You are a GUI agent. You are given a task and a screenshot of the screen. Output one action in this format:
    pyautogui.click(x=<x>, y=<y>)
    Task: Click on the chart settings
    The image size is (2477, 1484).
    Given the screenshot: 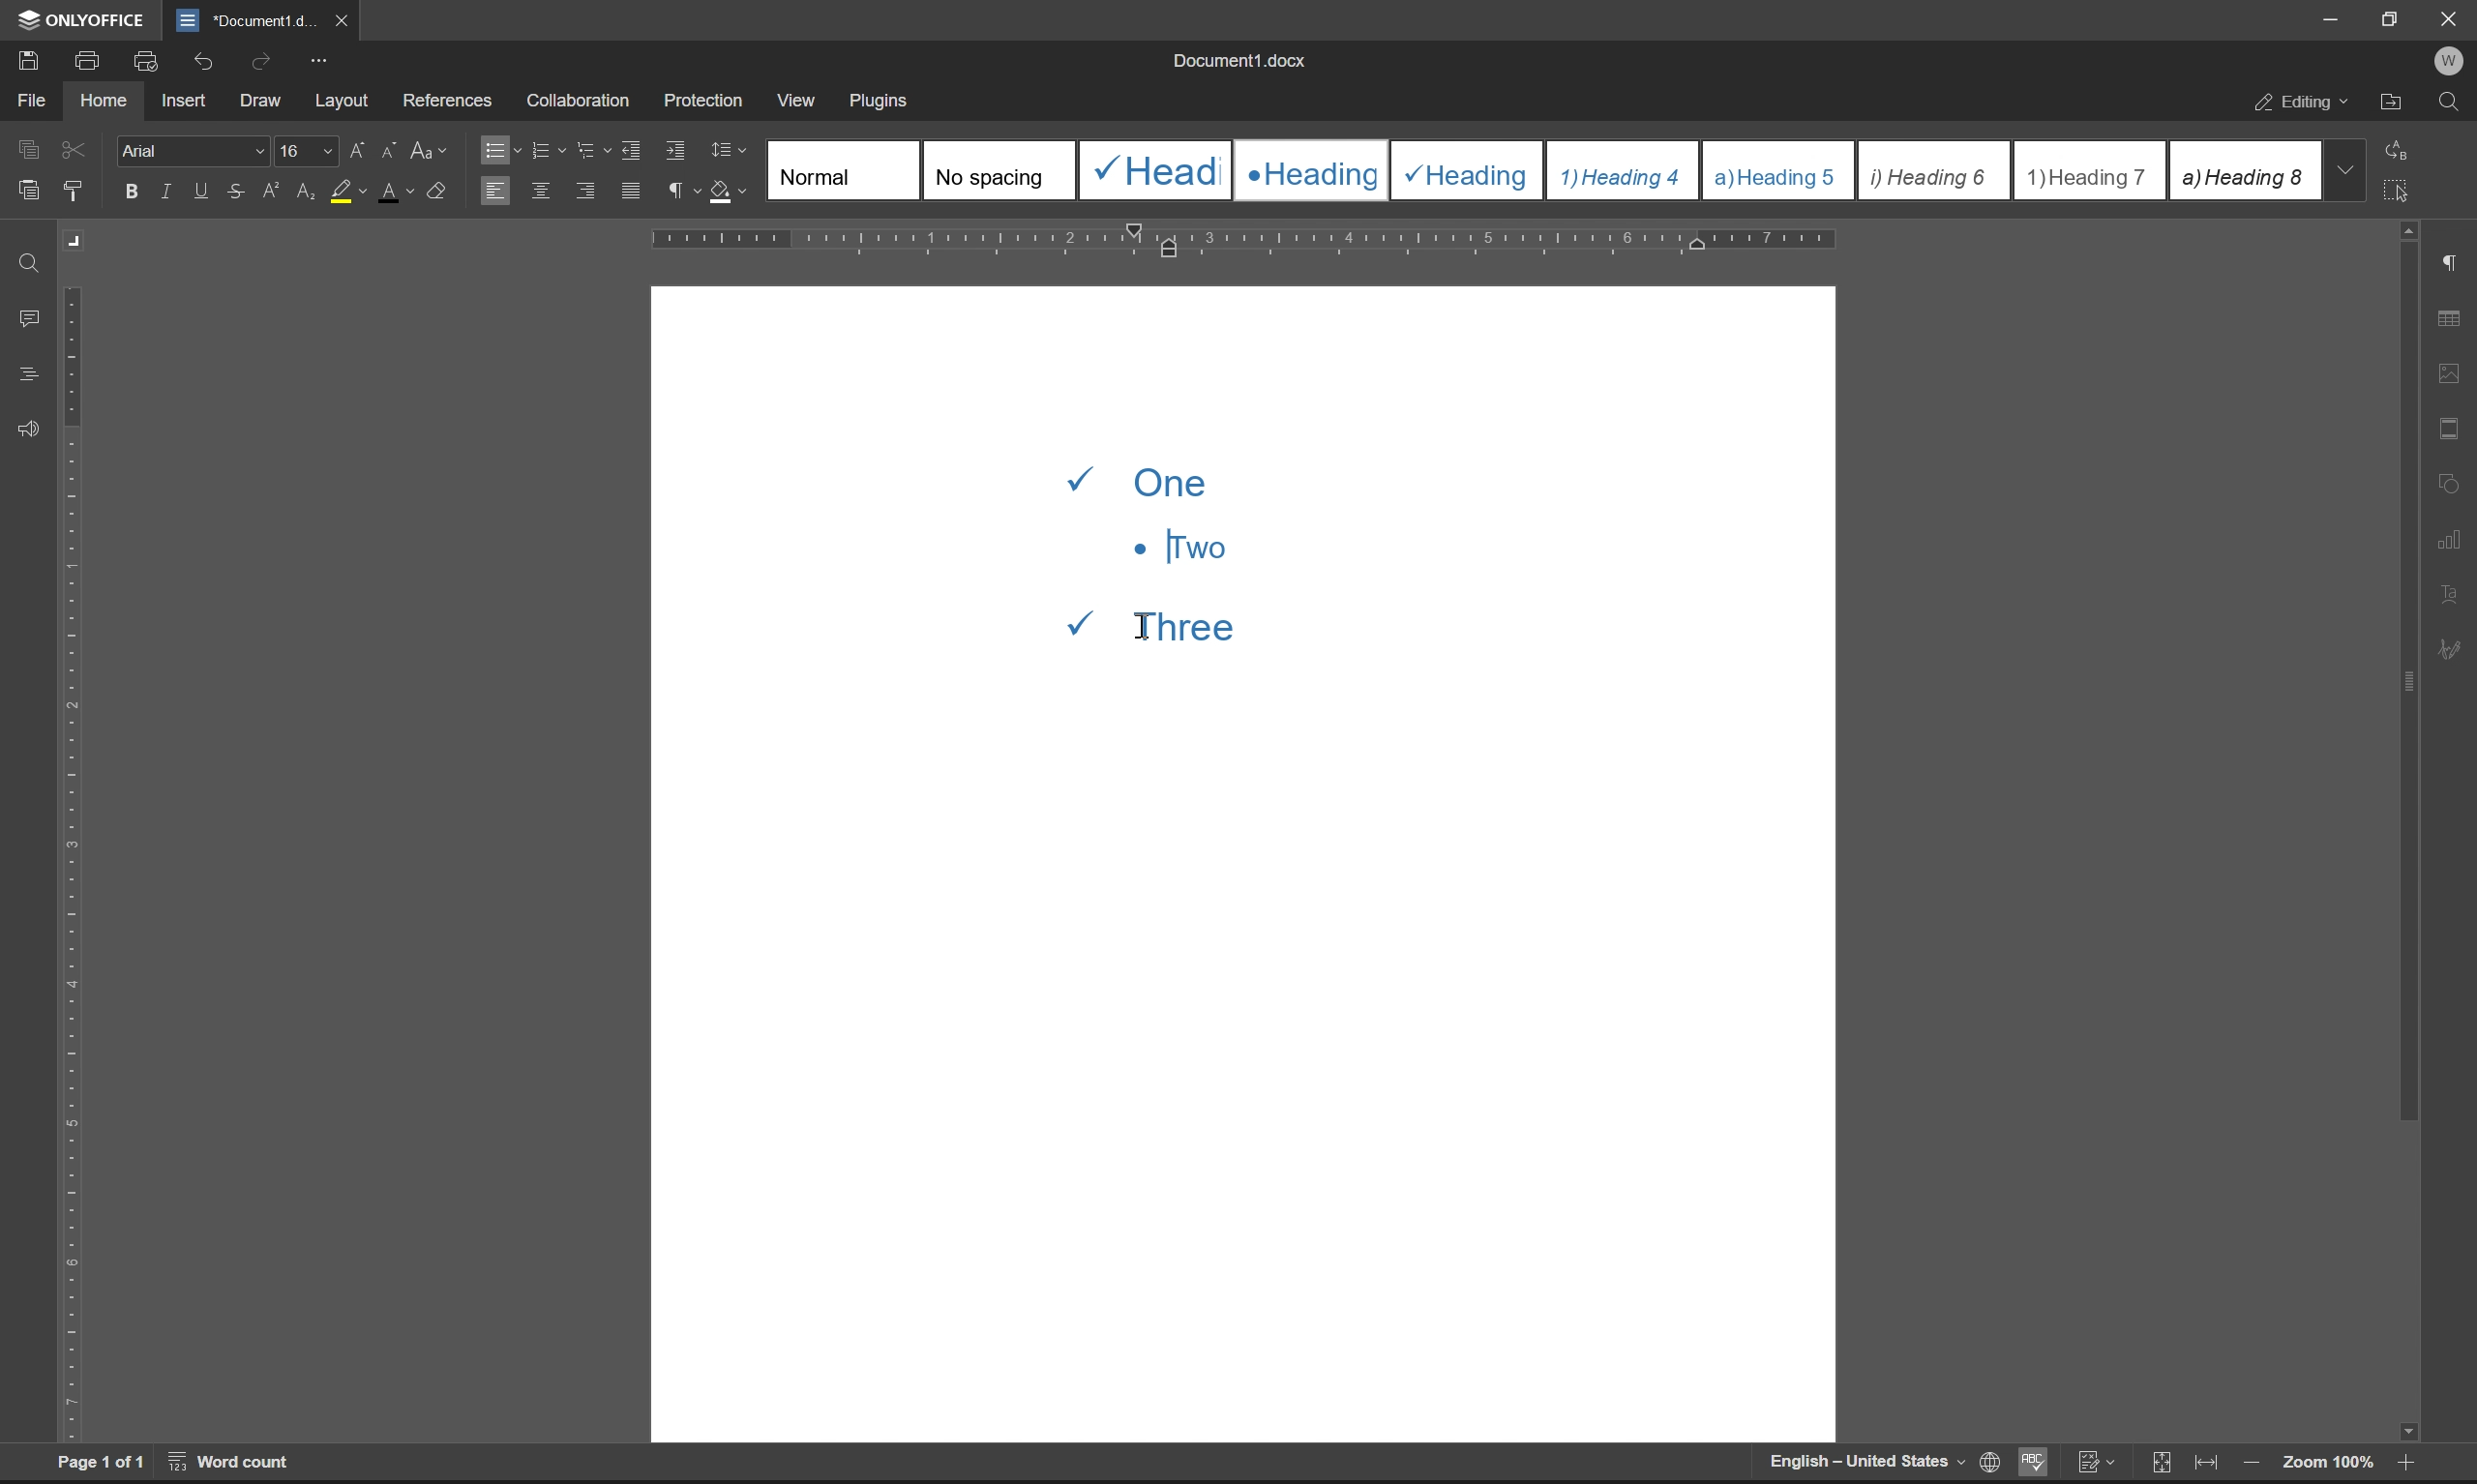 What is the action you would take?
    pyautogui.click(x=2451, y=534)
    